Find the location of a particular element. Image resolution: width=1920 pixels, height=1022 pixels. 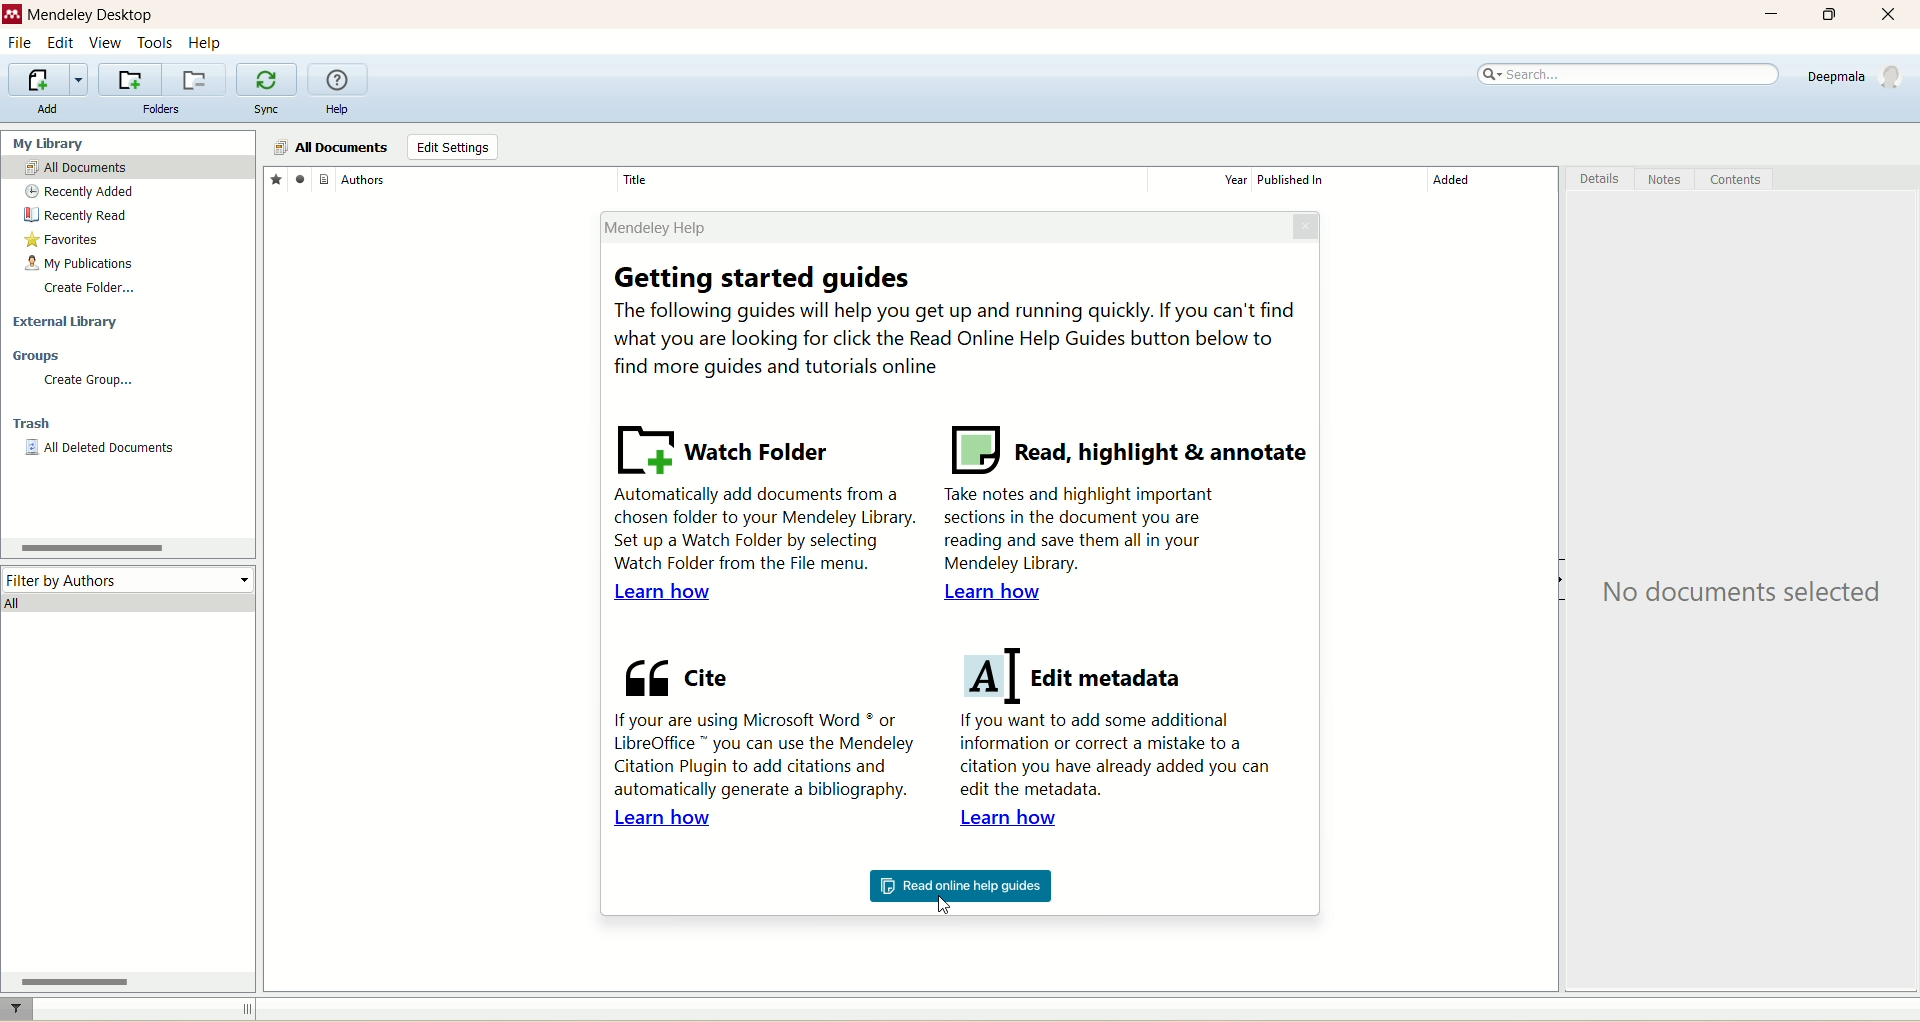

minimize is located at coordinates (1769, 15).